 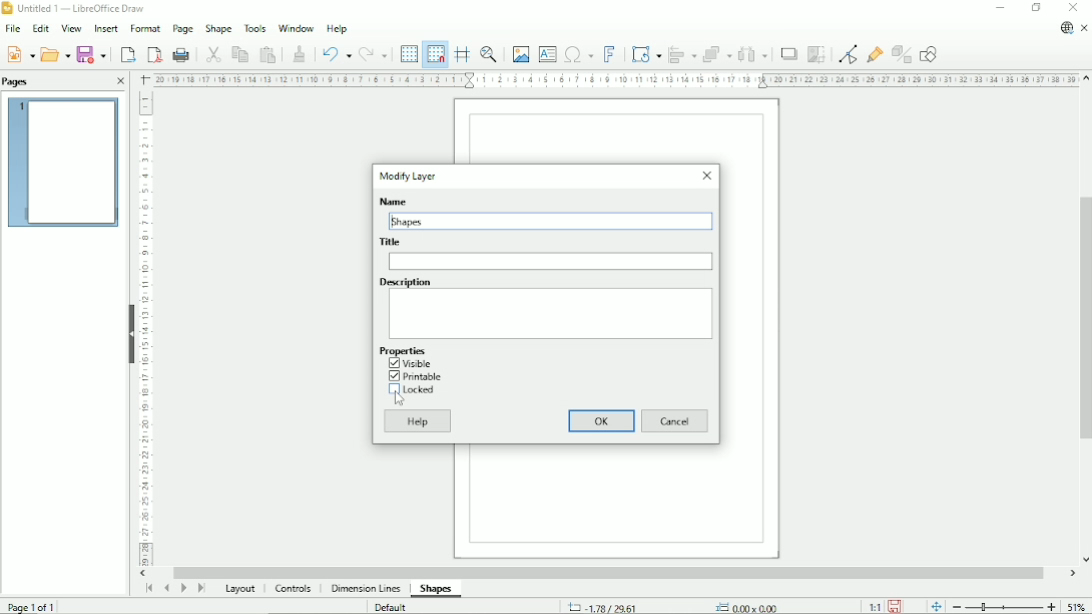 I want to click on Vertical scroll button, so click(x=1084, y=80).